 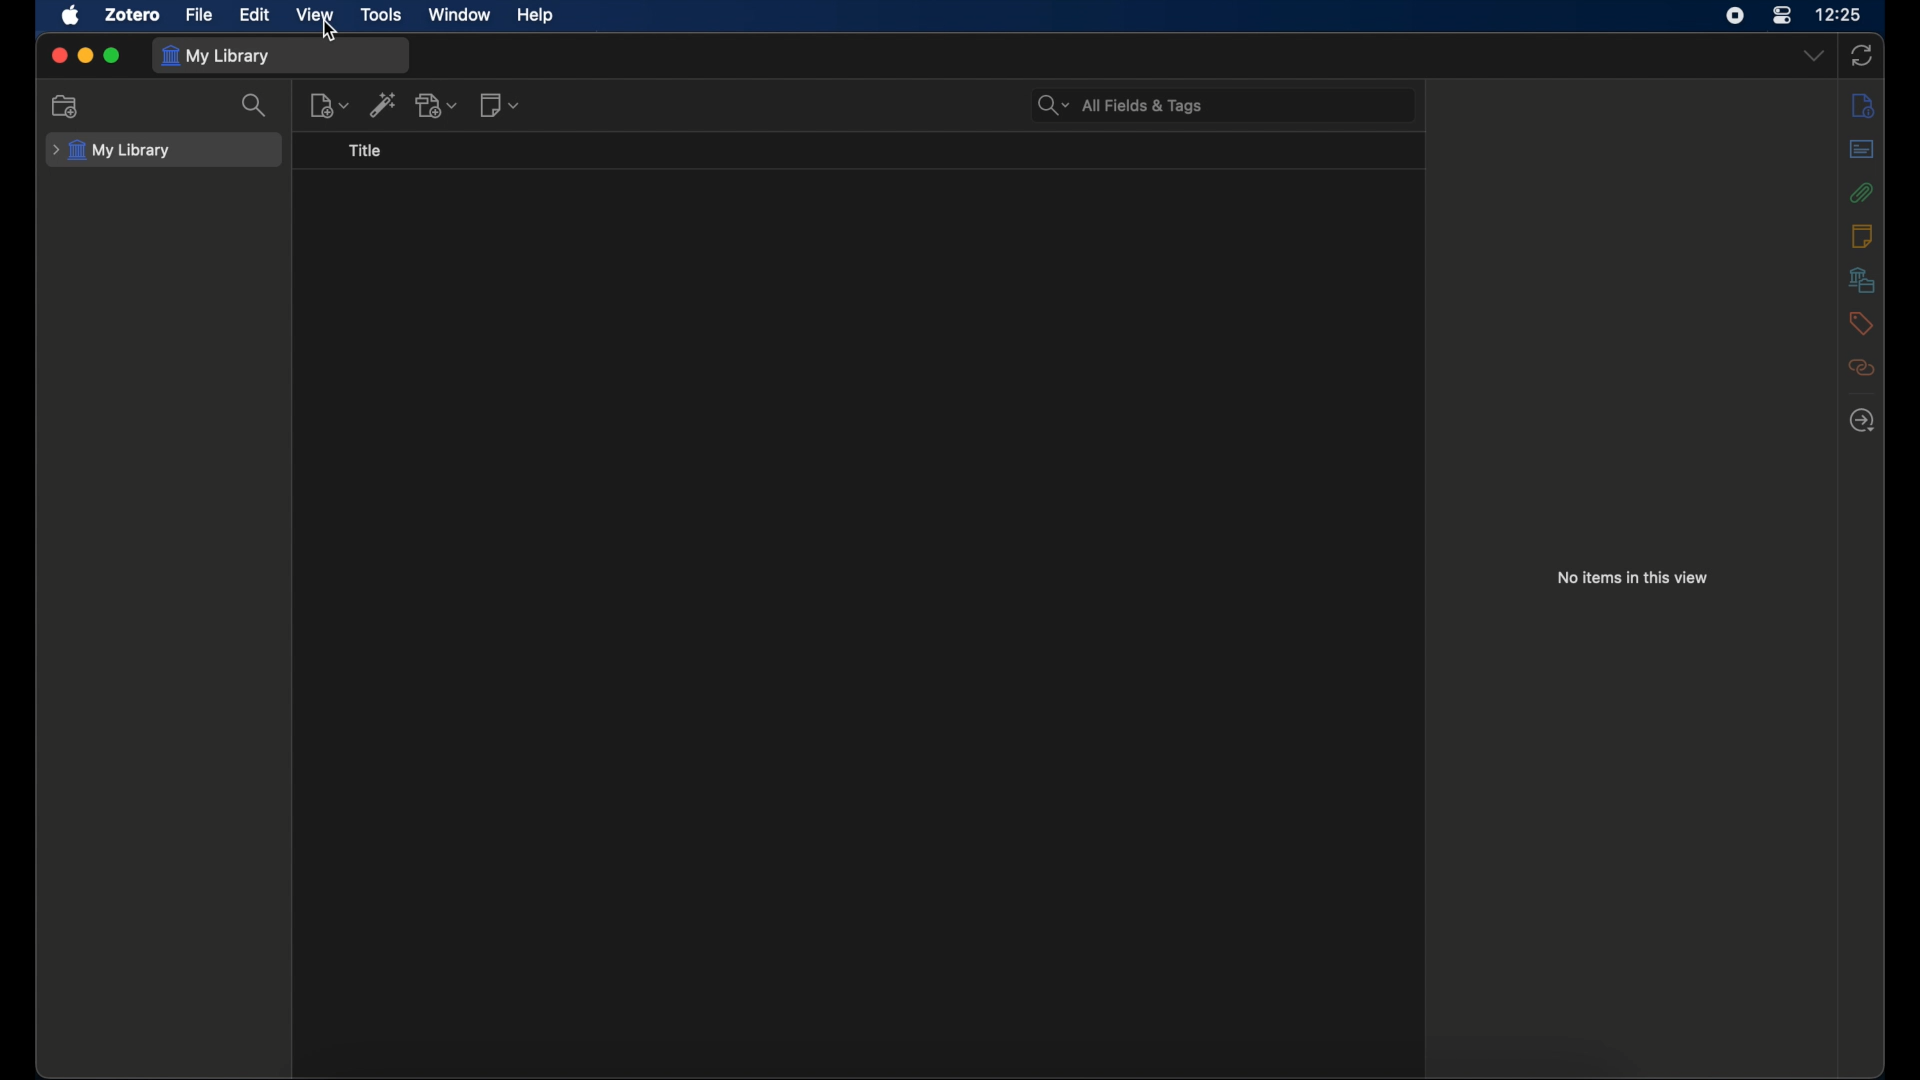 What do you see at coordinates (199, 14) in the screenshot?
I see `file` at bounding box center [199, 14].